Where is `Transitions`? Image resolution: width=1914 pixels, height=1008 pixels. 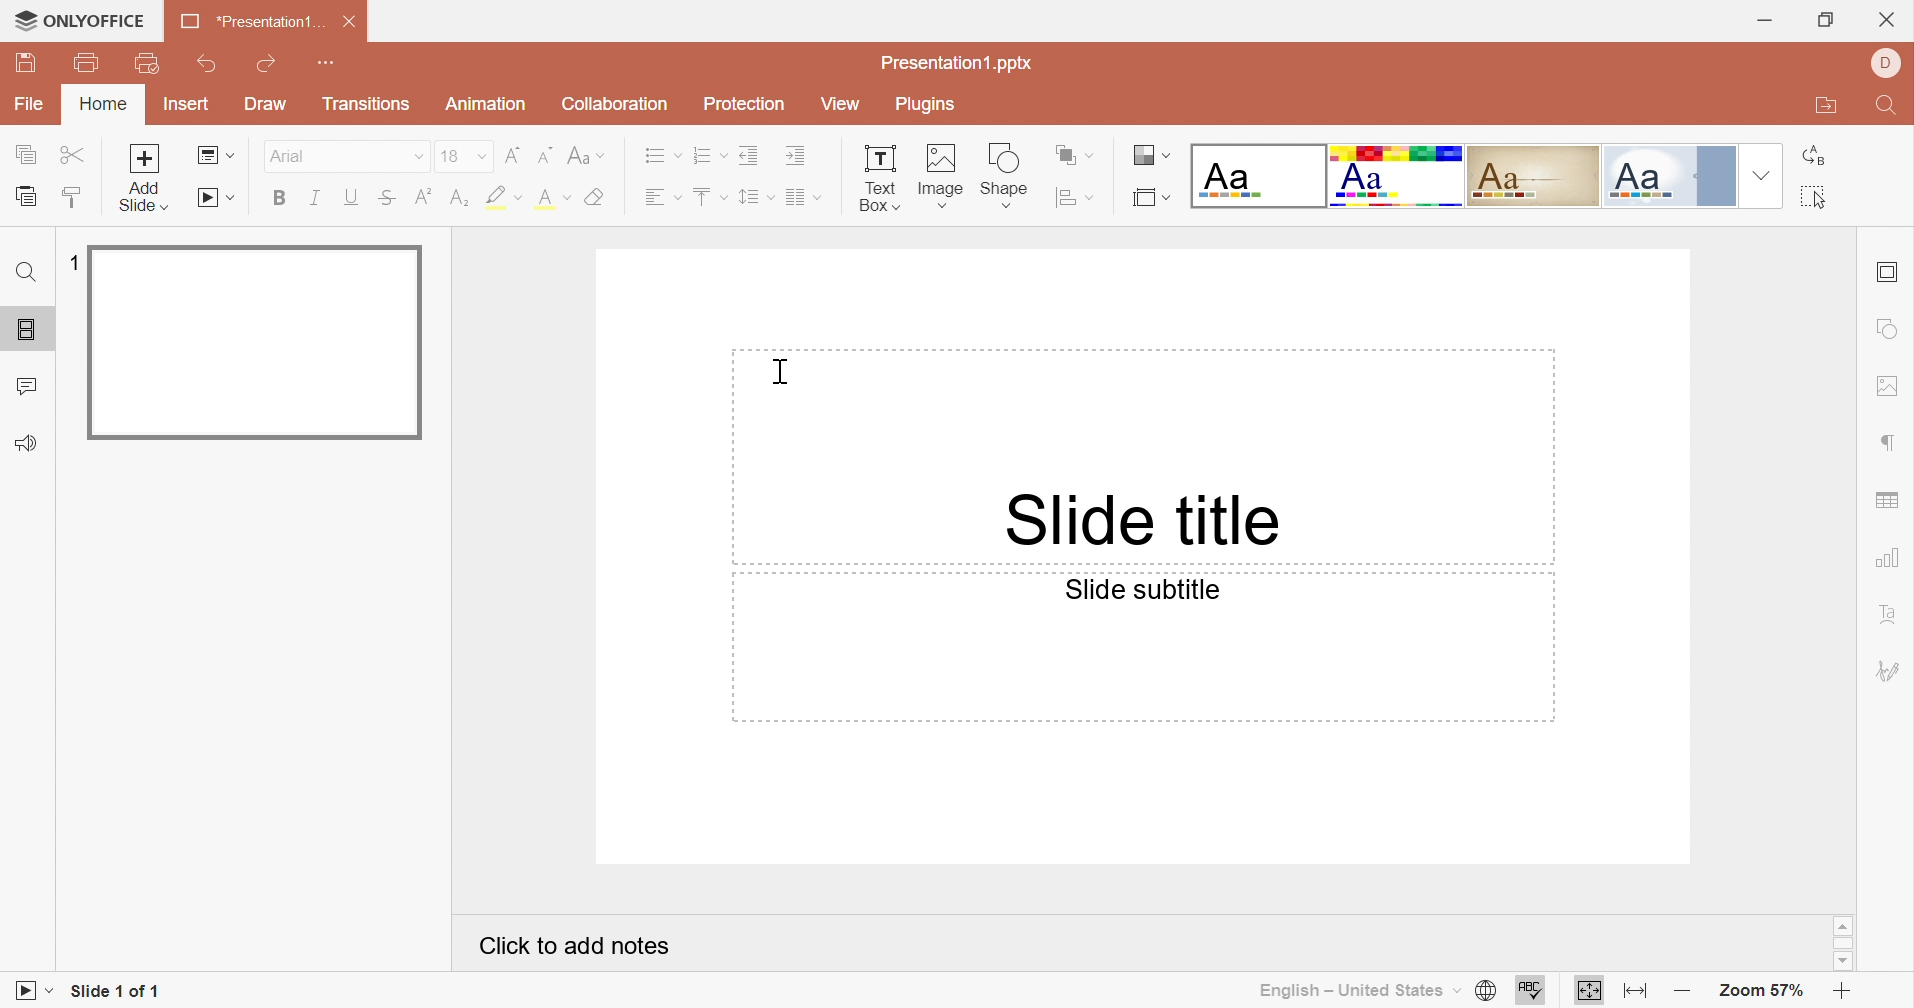
Transitions is located at coordinates (369, 106).